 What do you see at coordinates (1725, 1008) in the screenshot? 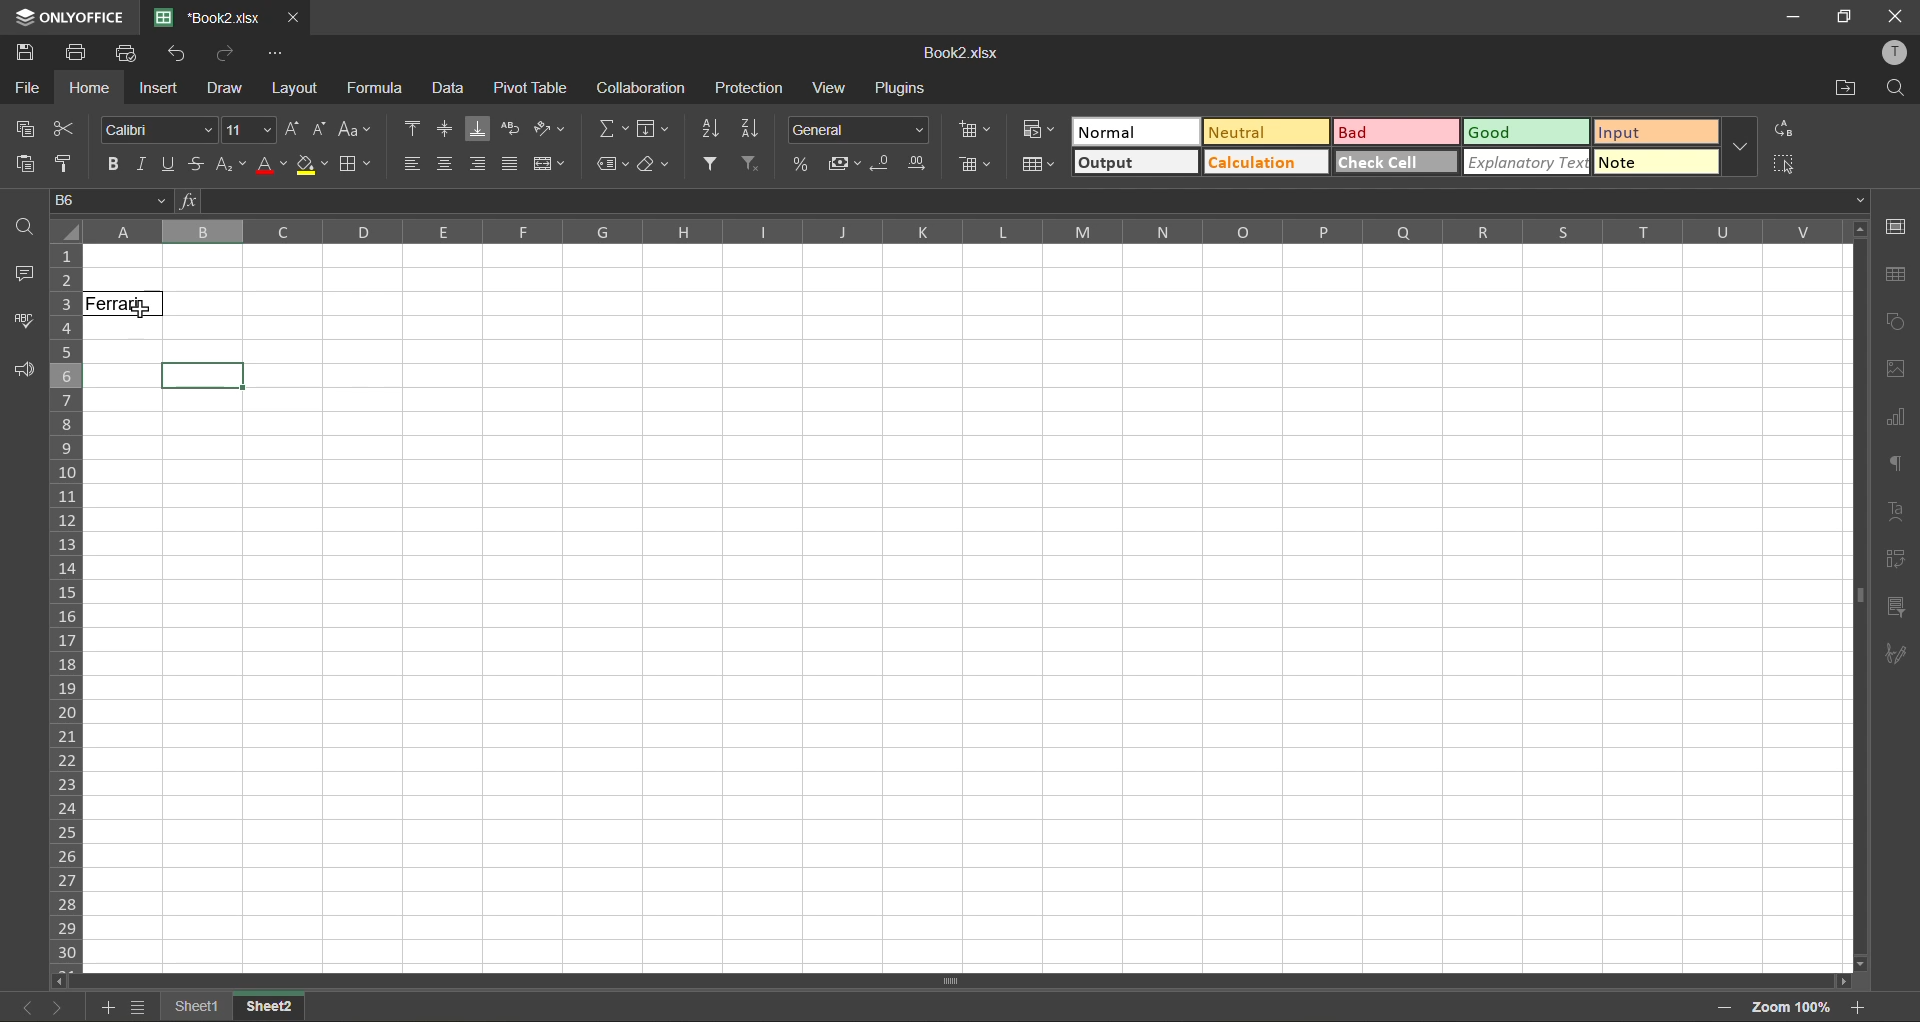
I see `zoom out` at bounding box center [1725, 1008].